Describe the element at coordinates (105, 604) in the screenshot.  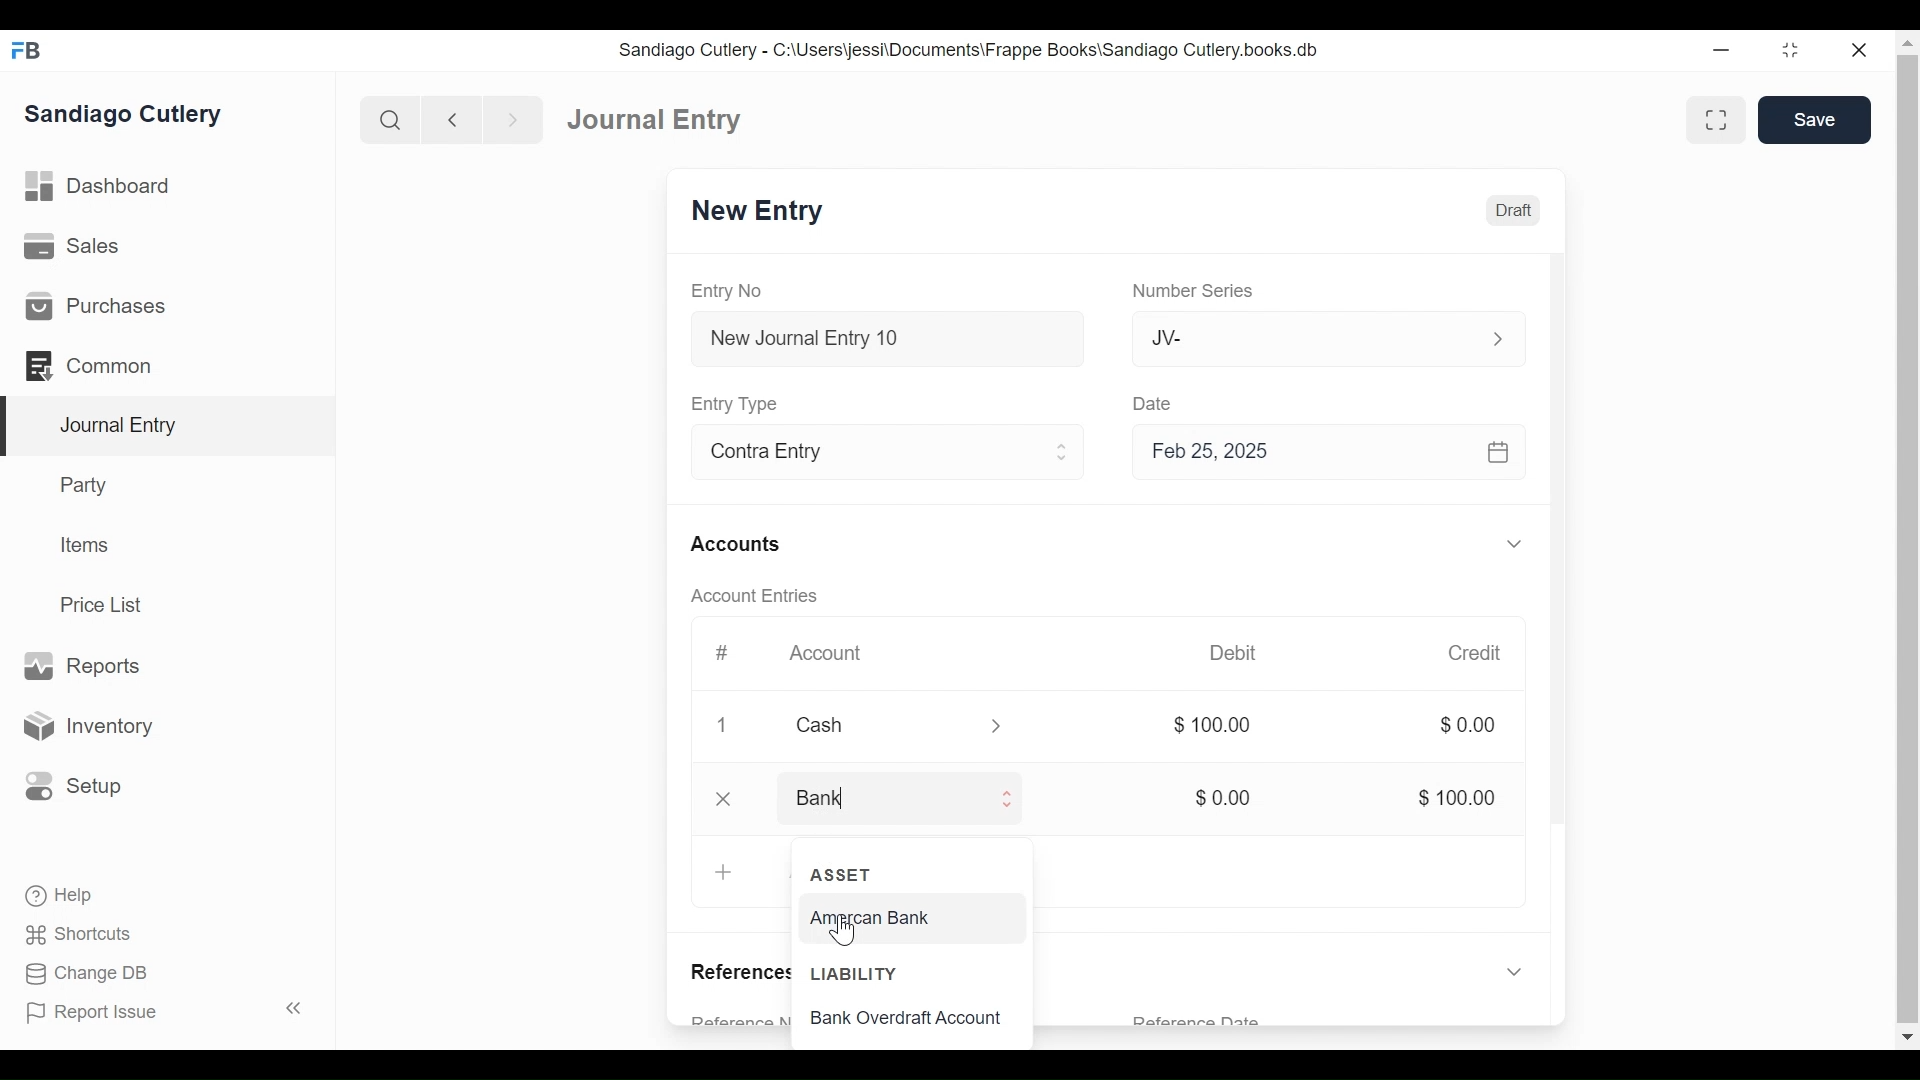
I see `Price List` at that location.